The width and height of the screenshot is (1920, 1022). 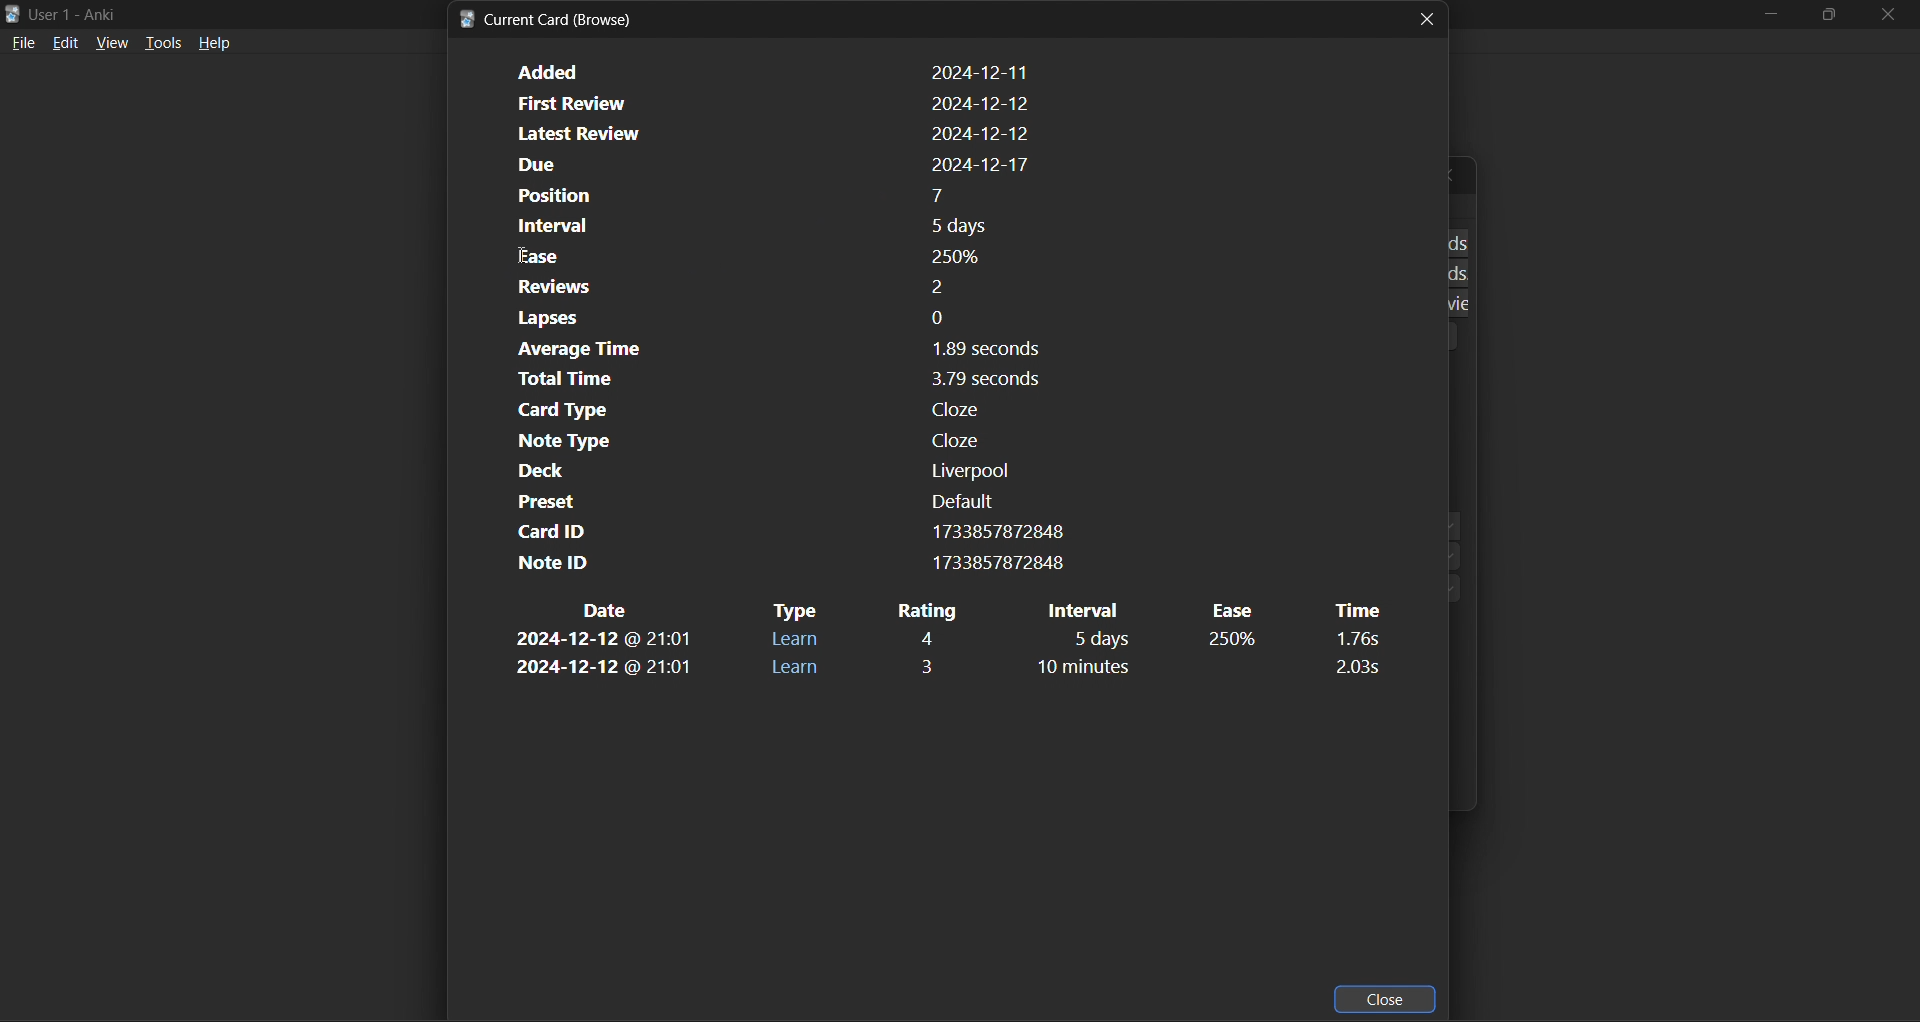 What do you see at coordinates (604, 641) in the screenshot?
I see `date` at bounding box center [604, 641].